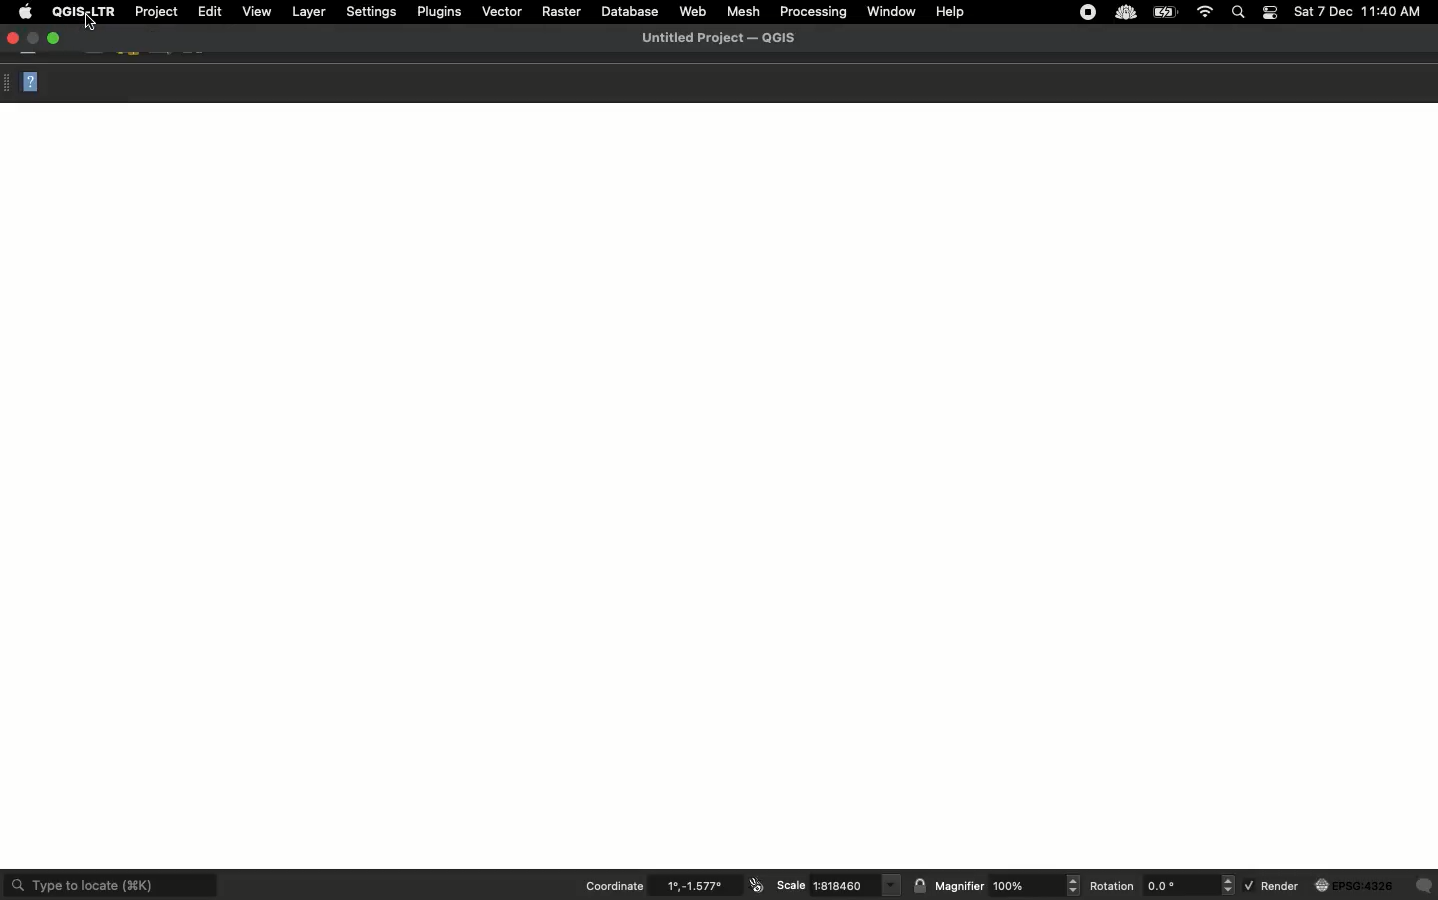 The image size is (1438, 900). What do you see at coordinates (84, 12) in the screenshot?
I see `QGIS` at bounding box center [84, 12].